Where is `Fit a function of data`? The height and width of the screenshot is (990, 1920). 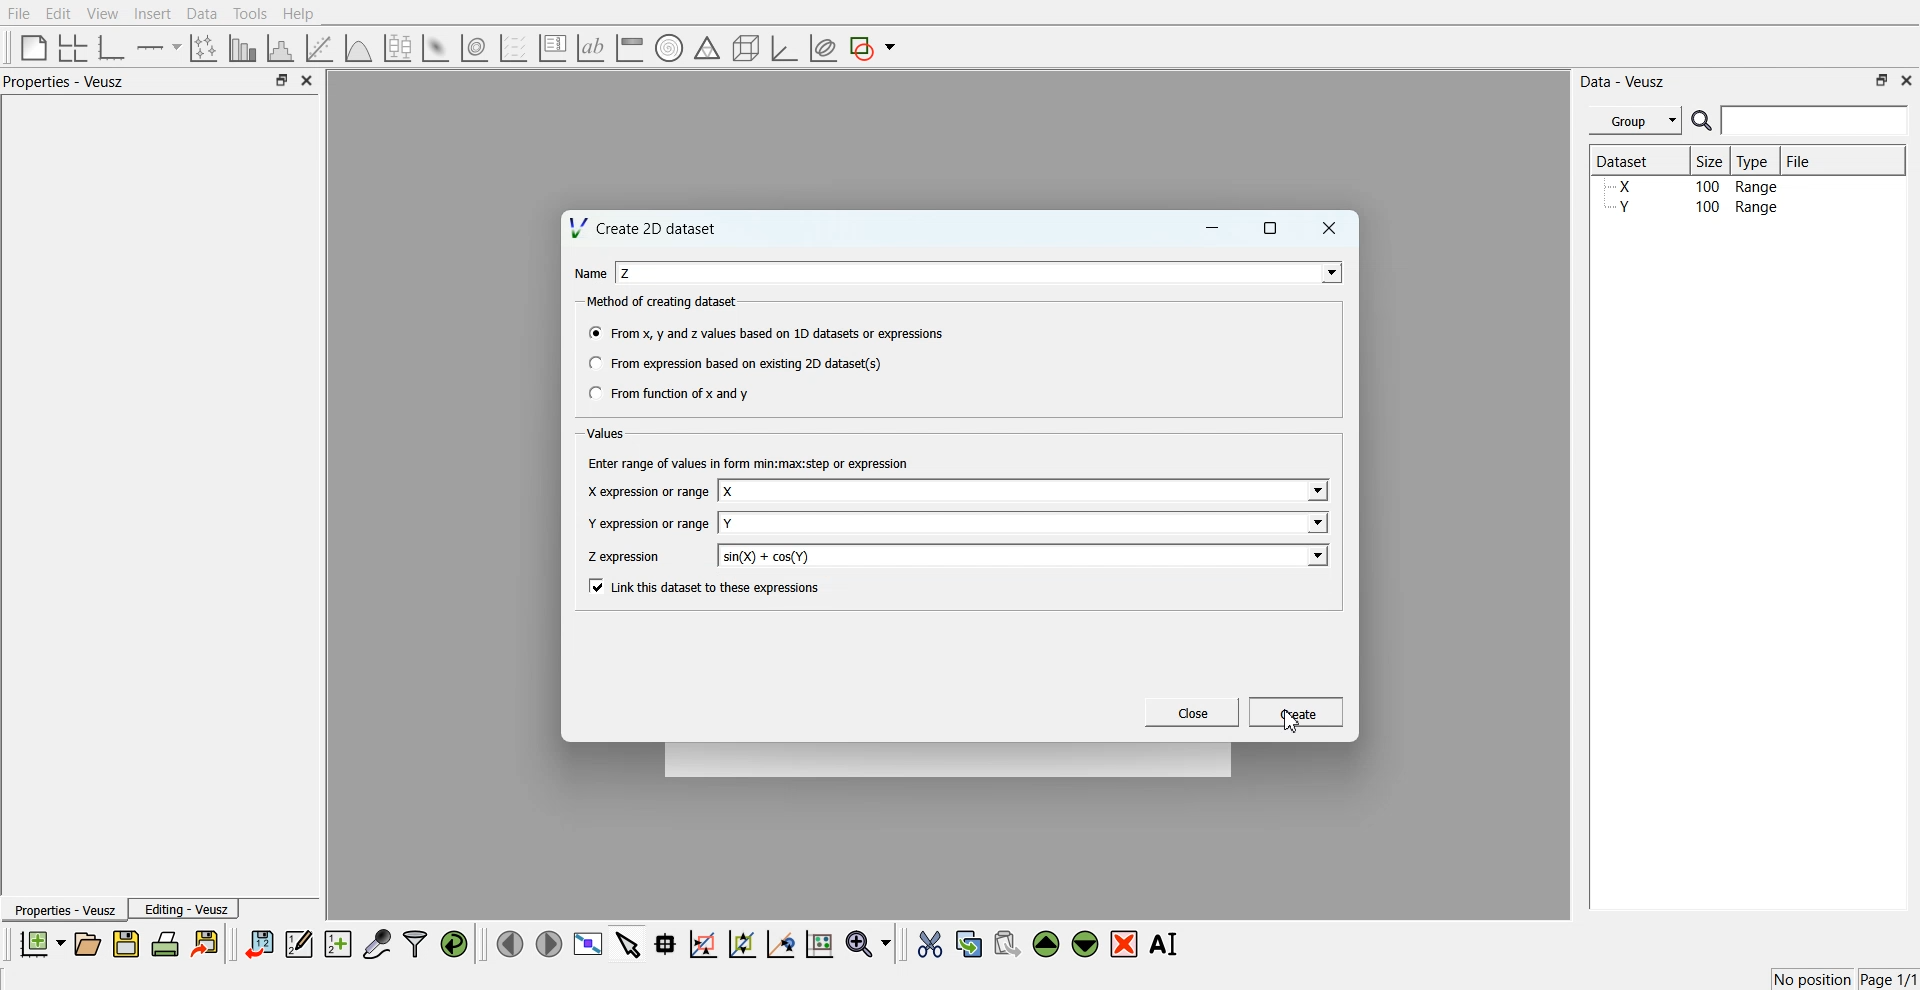
Fit a function of data is located at coordinates (318, 48).